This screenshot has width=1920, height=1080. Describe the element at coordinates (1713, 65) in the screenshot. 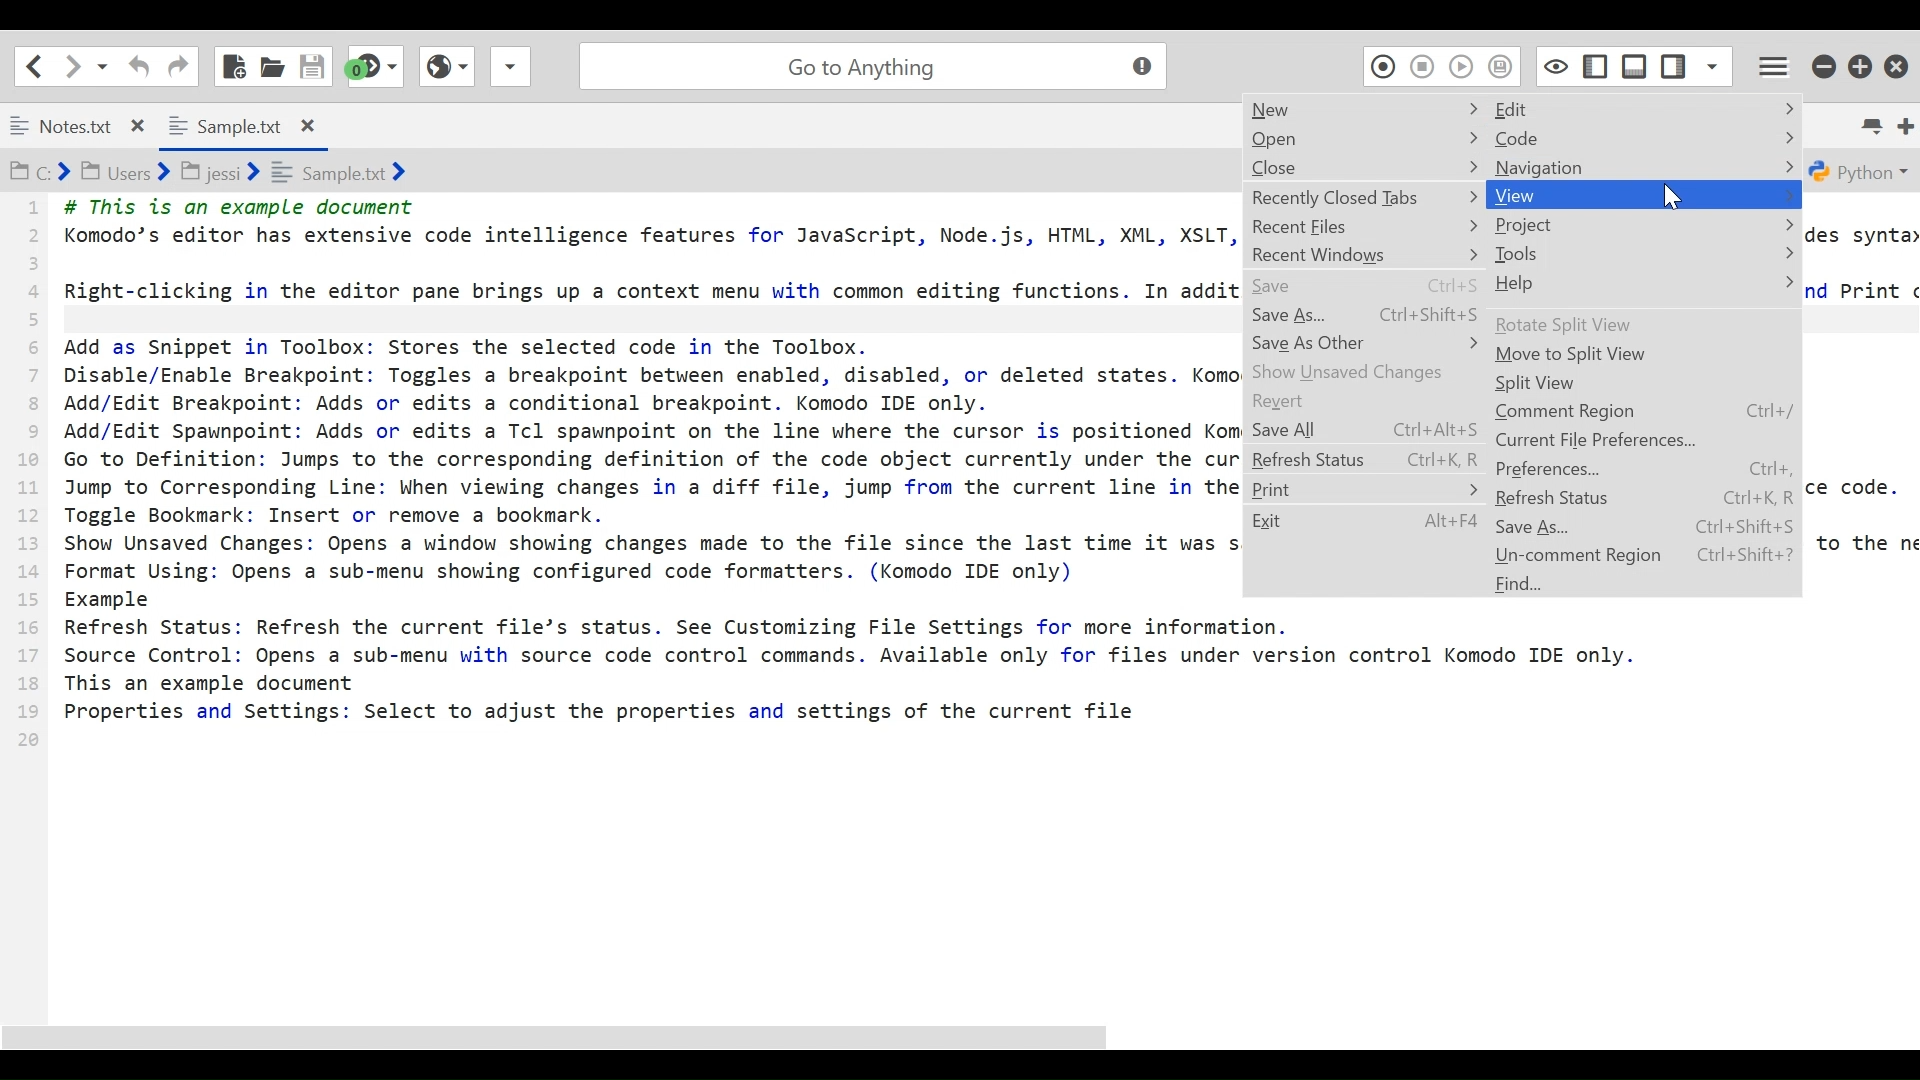

I see `Show Specific Sidebar` at that location.